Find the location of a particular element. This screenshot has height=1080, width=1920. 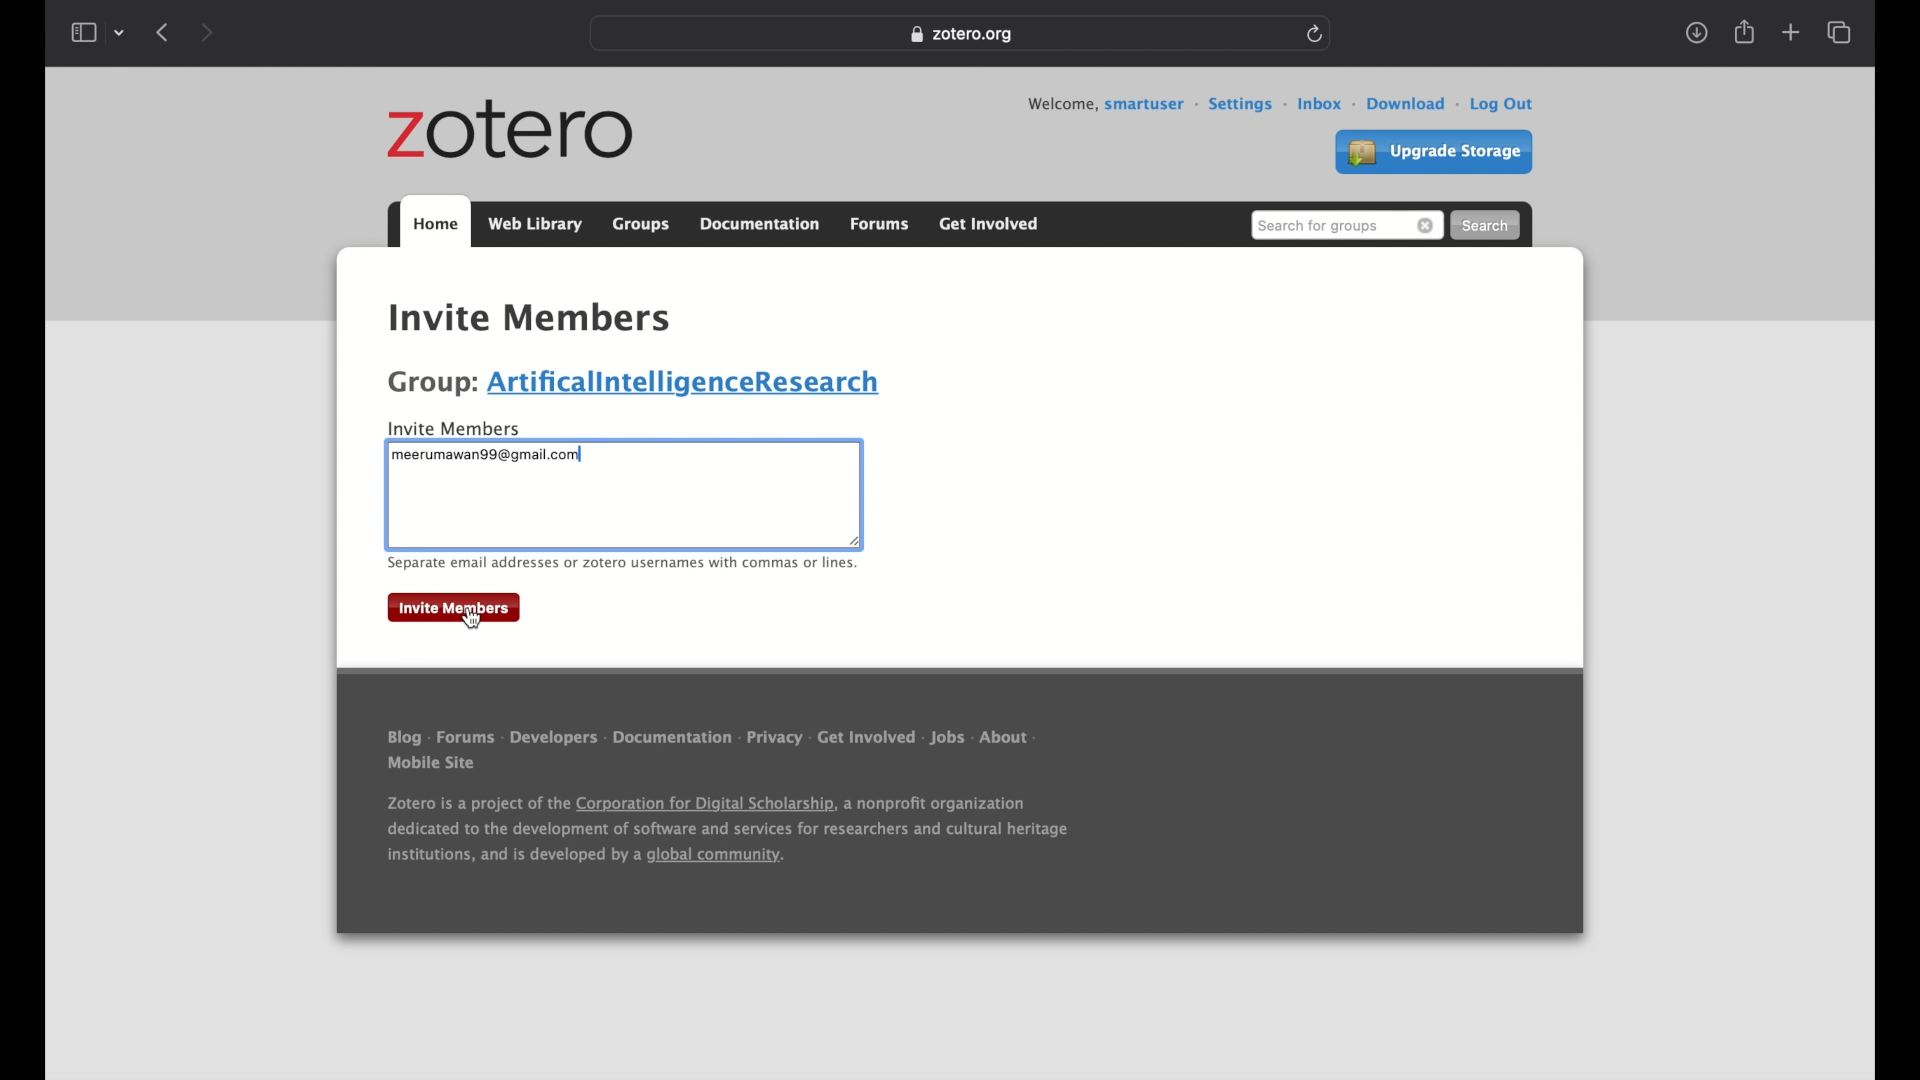

previous is located at coordinates (162, 34).